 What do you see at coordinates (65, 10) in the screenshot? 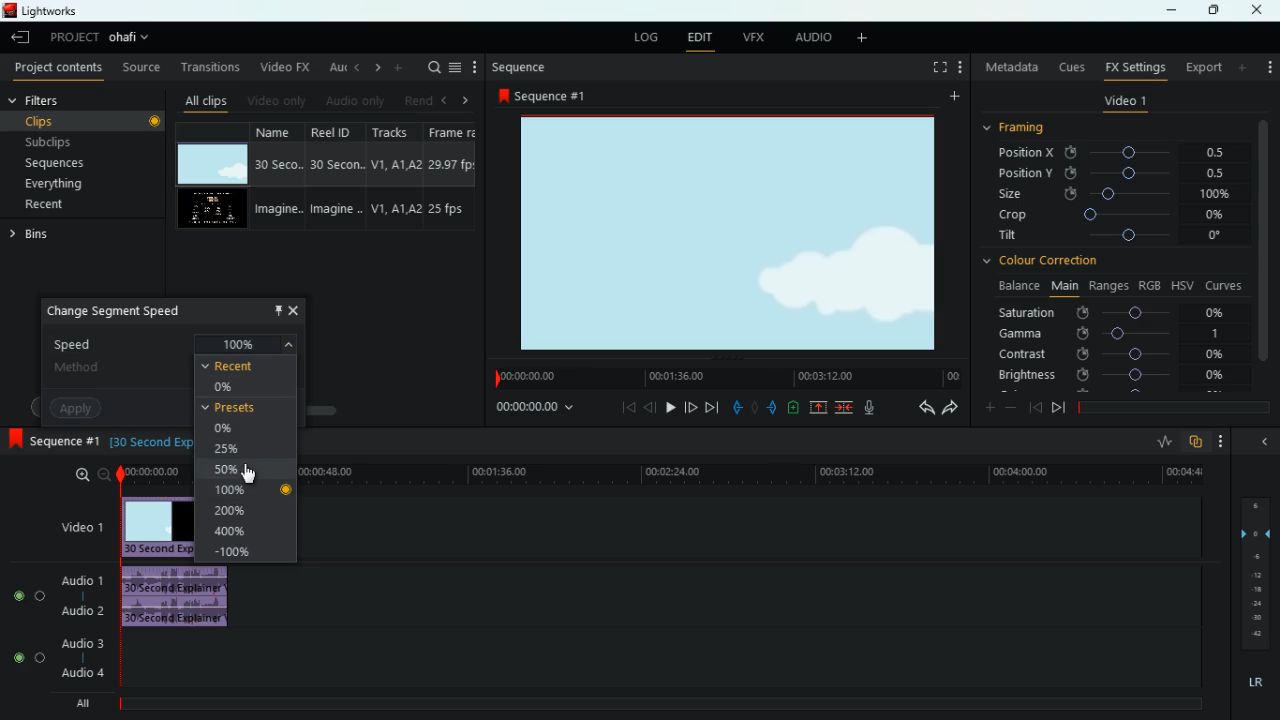
I see `lightworks` at bounding box center [65, 10].